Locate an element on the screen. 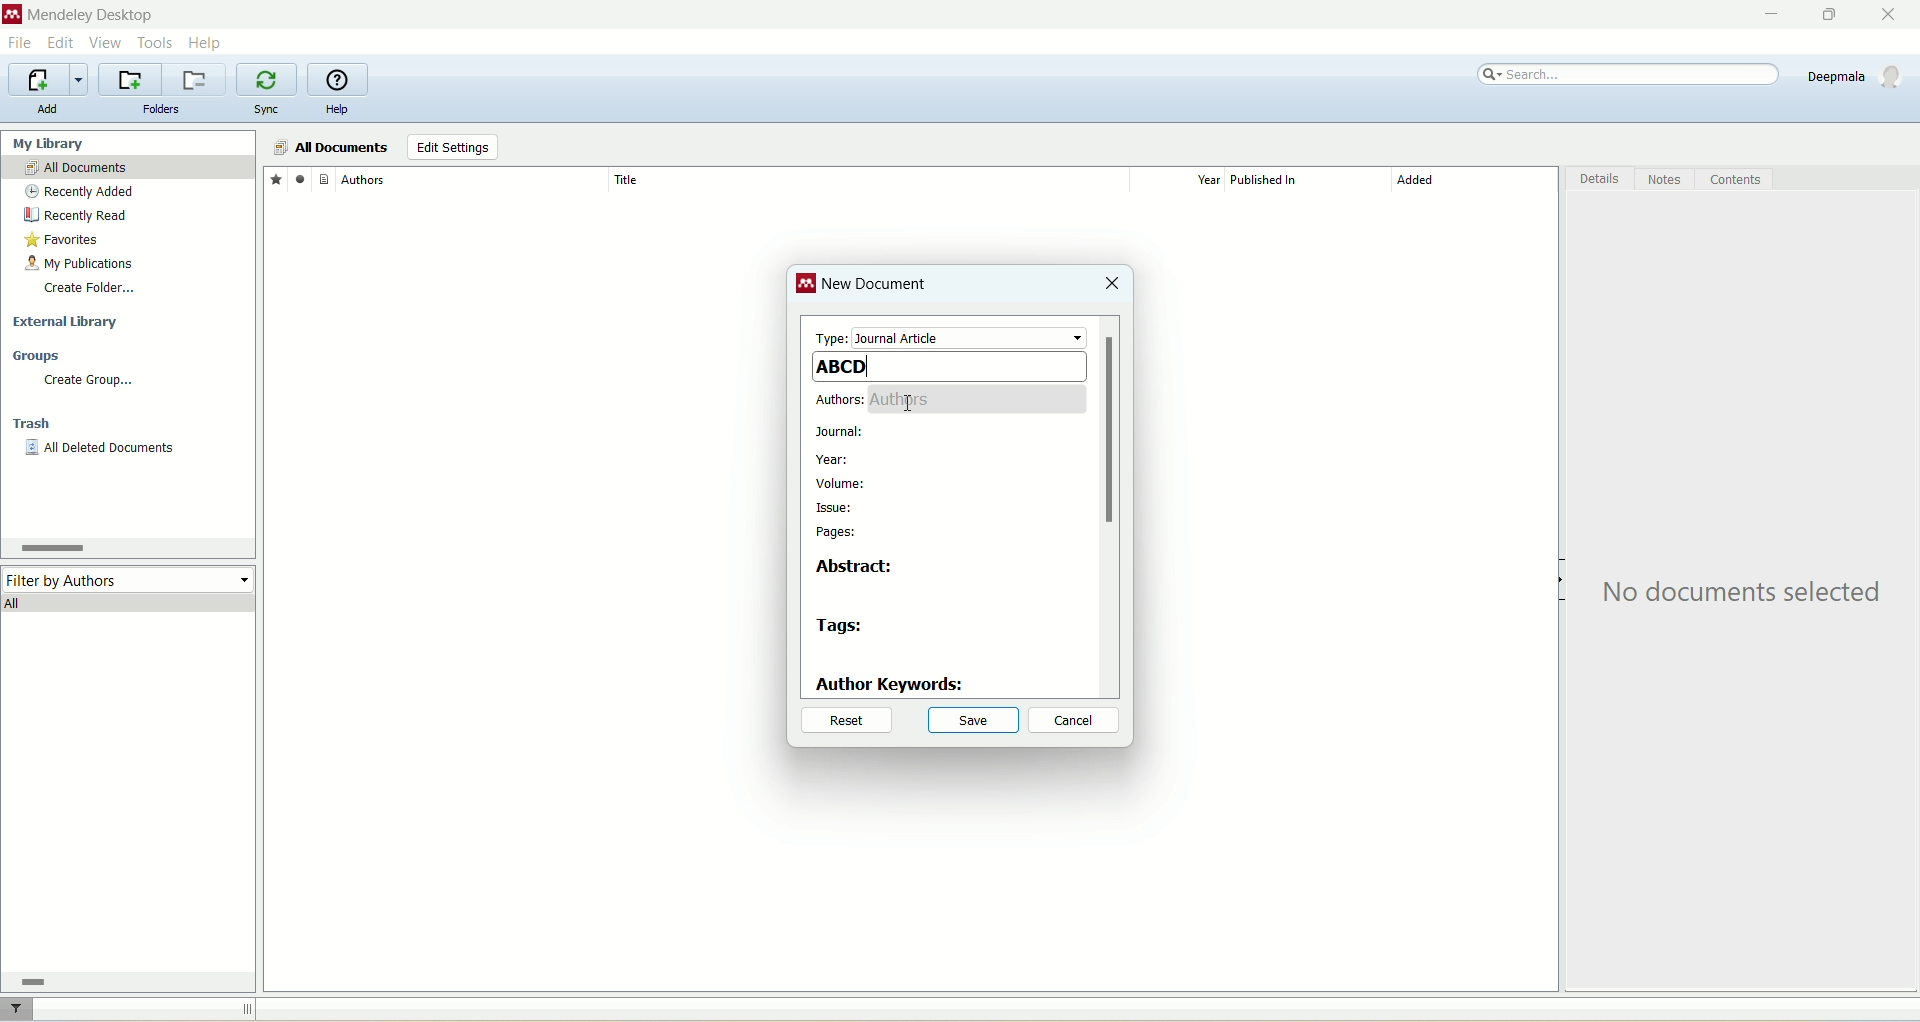 The width and height of the screenshot is (1920, 1022). minimize is located at coordinates (1767, 15).